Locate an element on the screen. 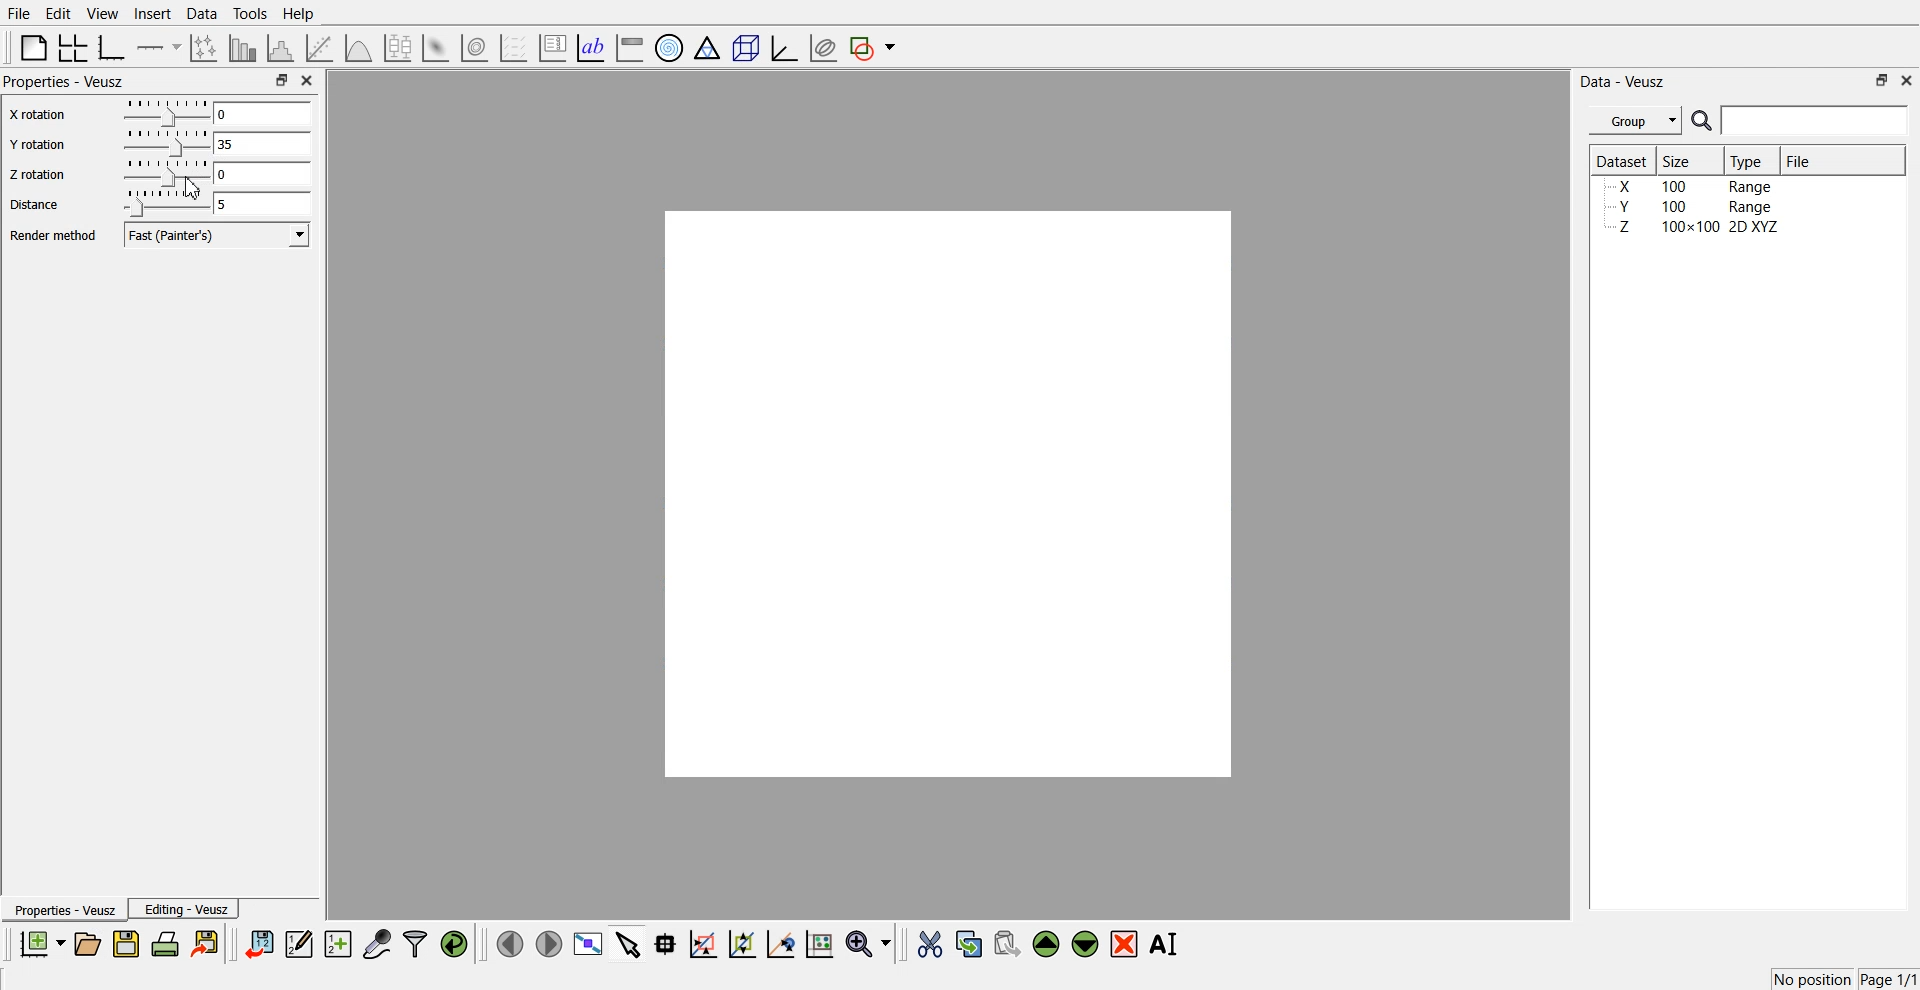 This screenshot has height=990, width=1920. Click to reset graph axes is located at coordinates (819, 942).